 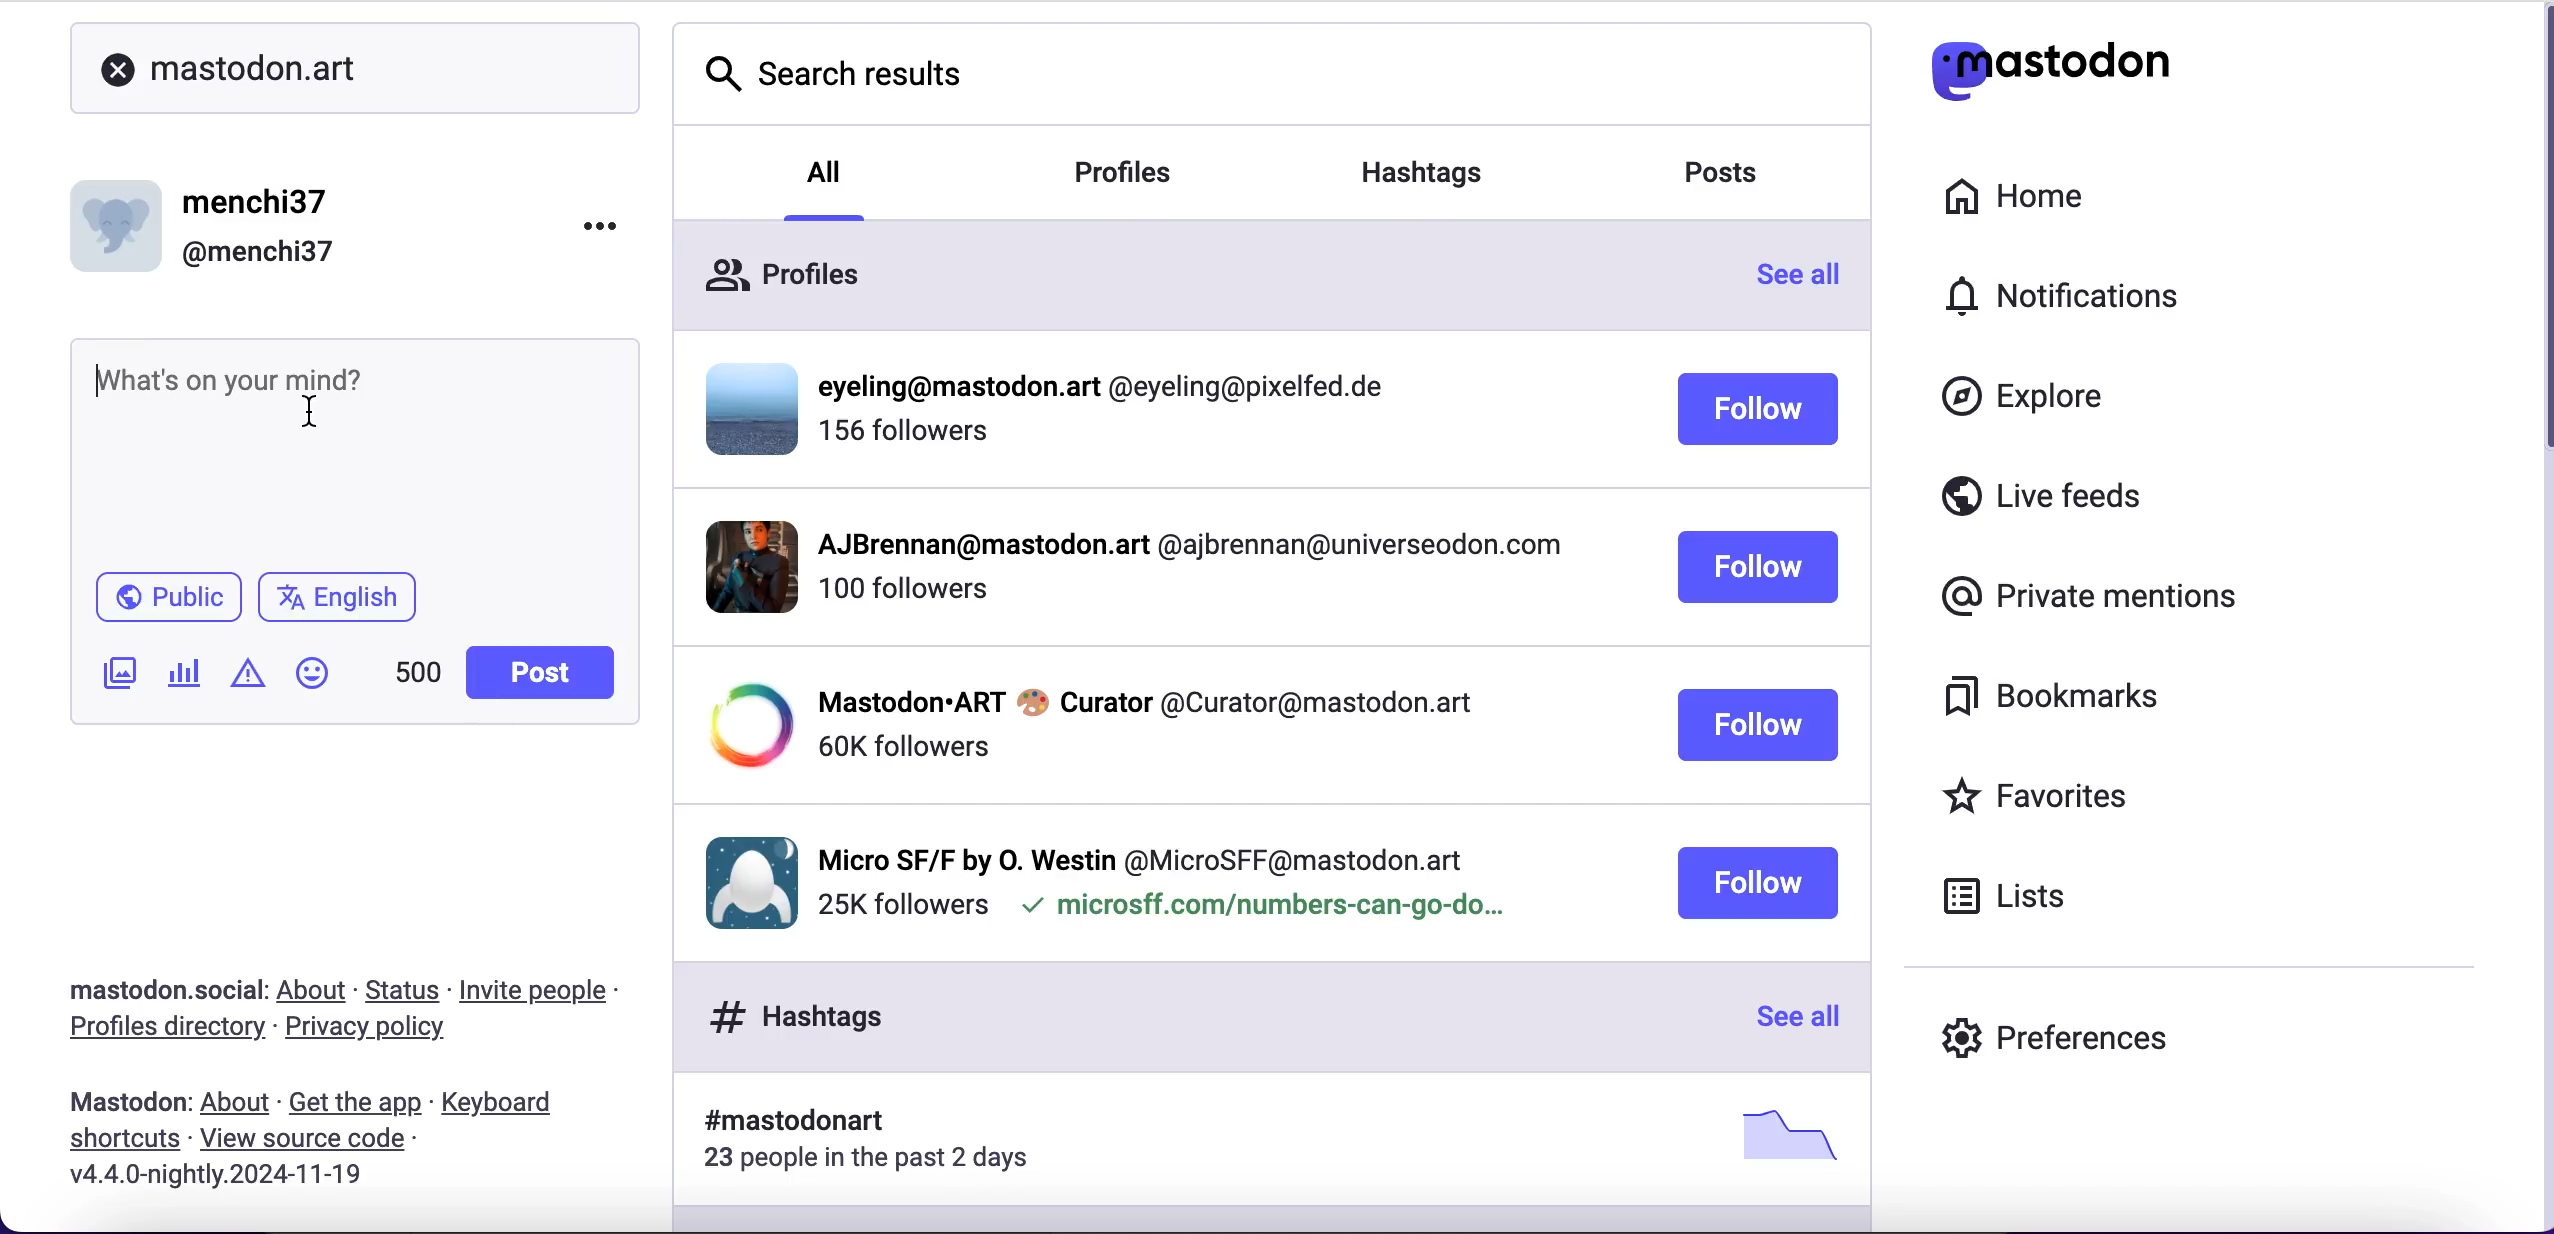 I want to click on characters, so click(x=419, y=677).